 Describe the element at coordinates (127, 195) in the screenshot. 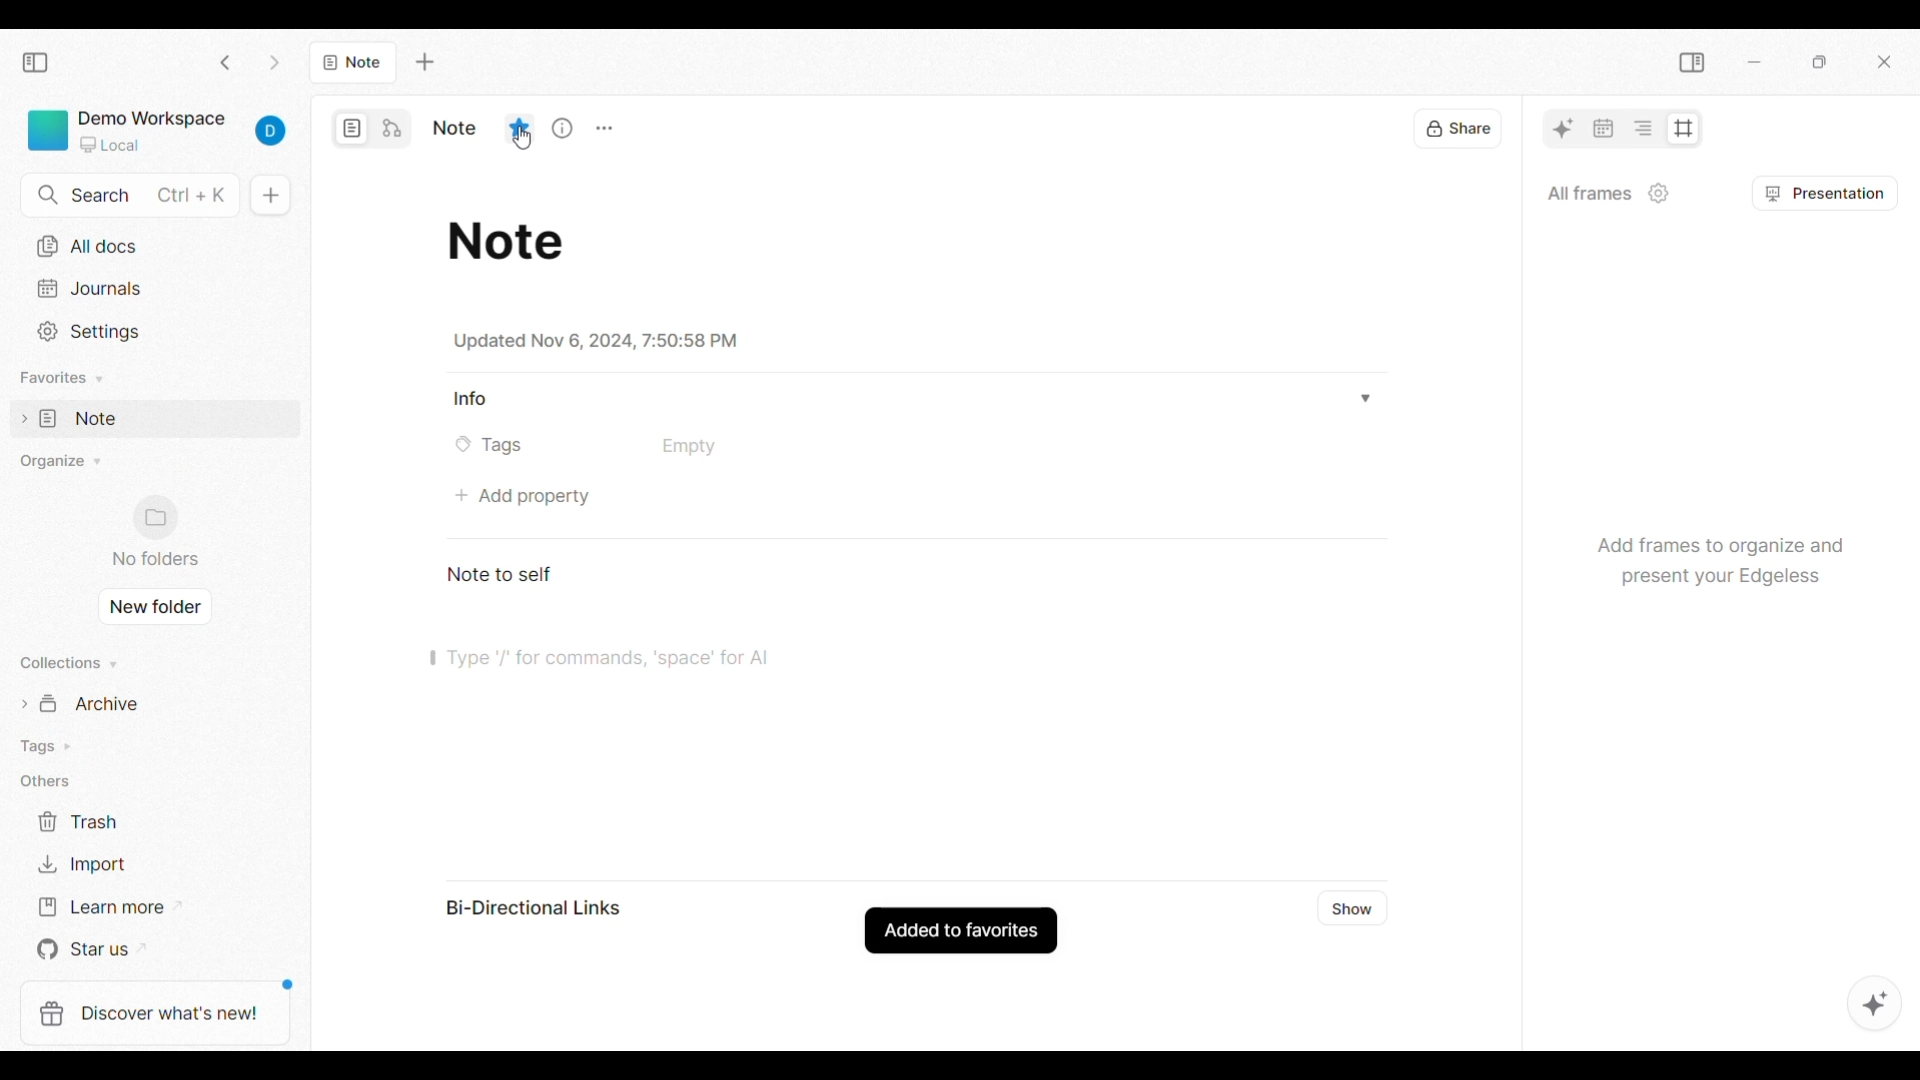

I see `Quick search` at that location.